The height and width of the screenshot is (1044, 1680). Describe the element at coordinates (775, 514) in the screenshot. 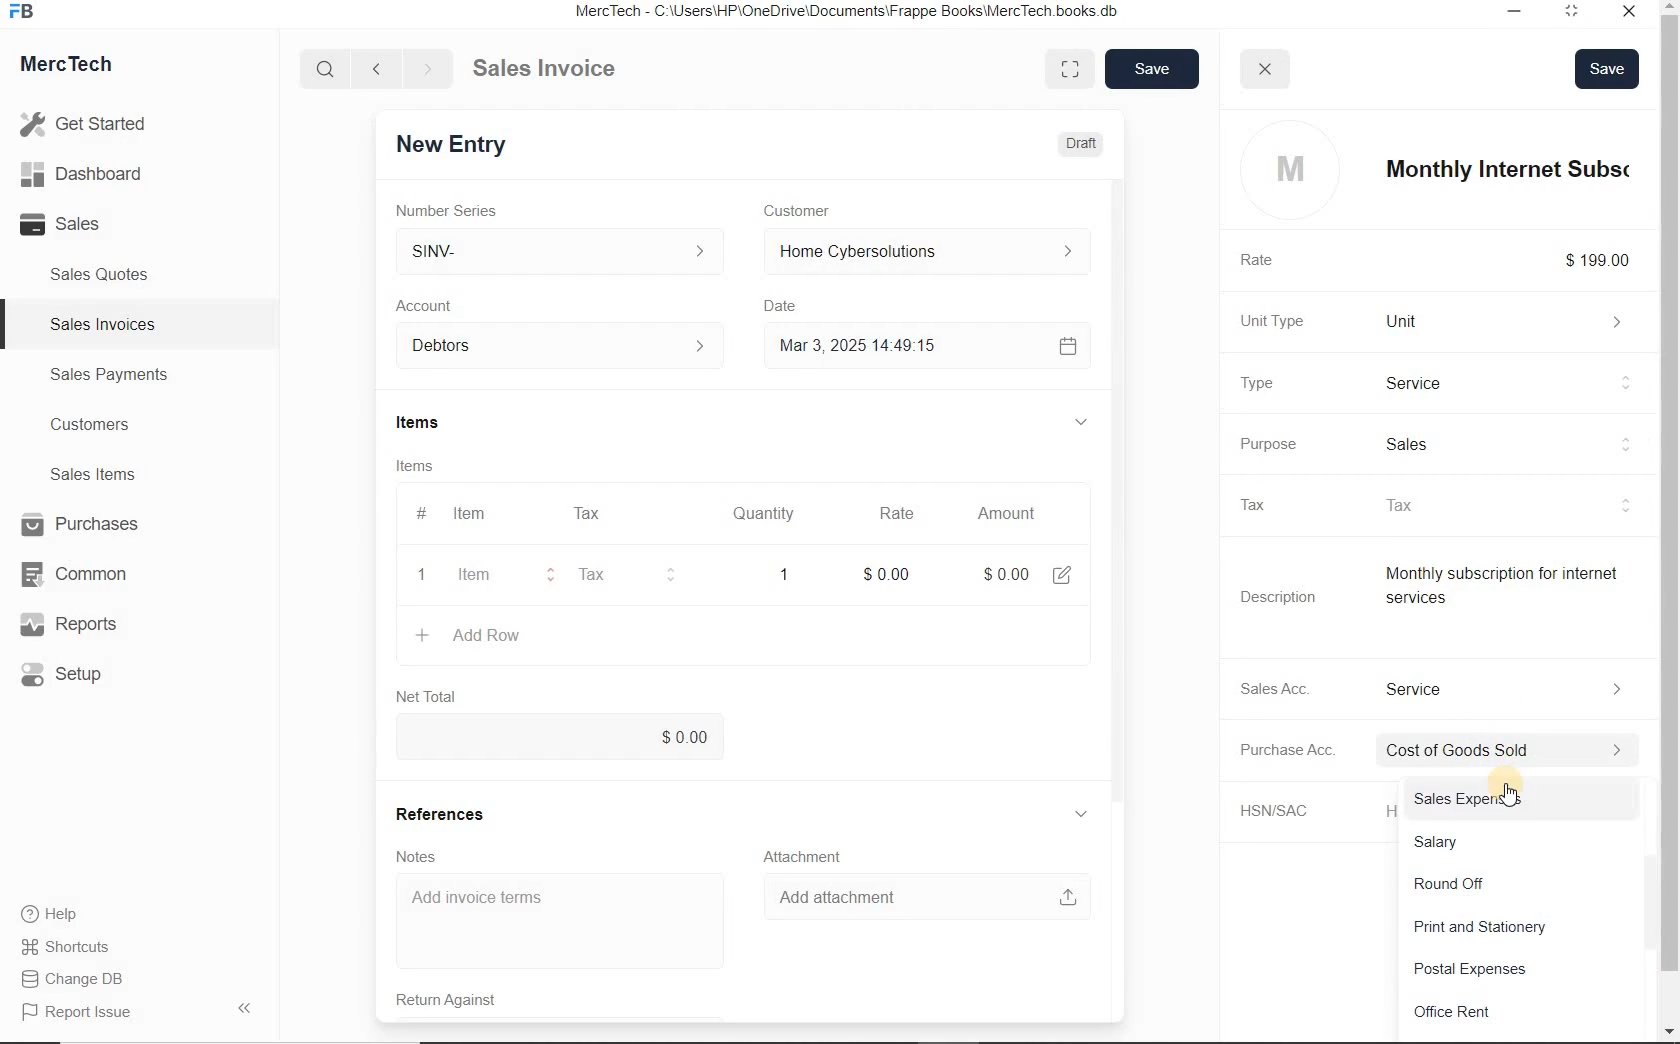

I see `Quantity` at that location.